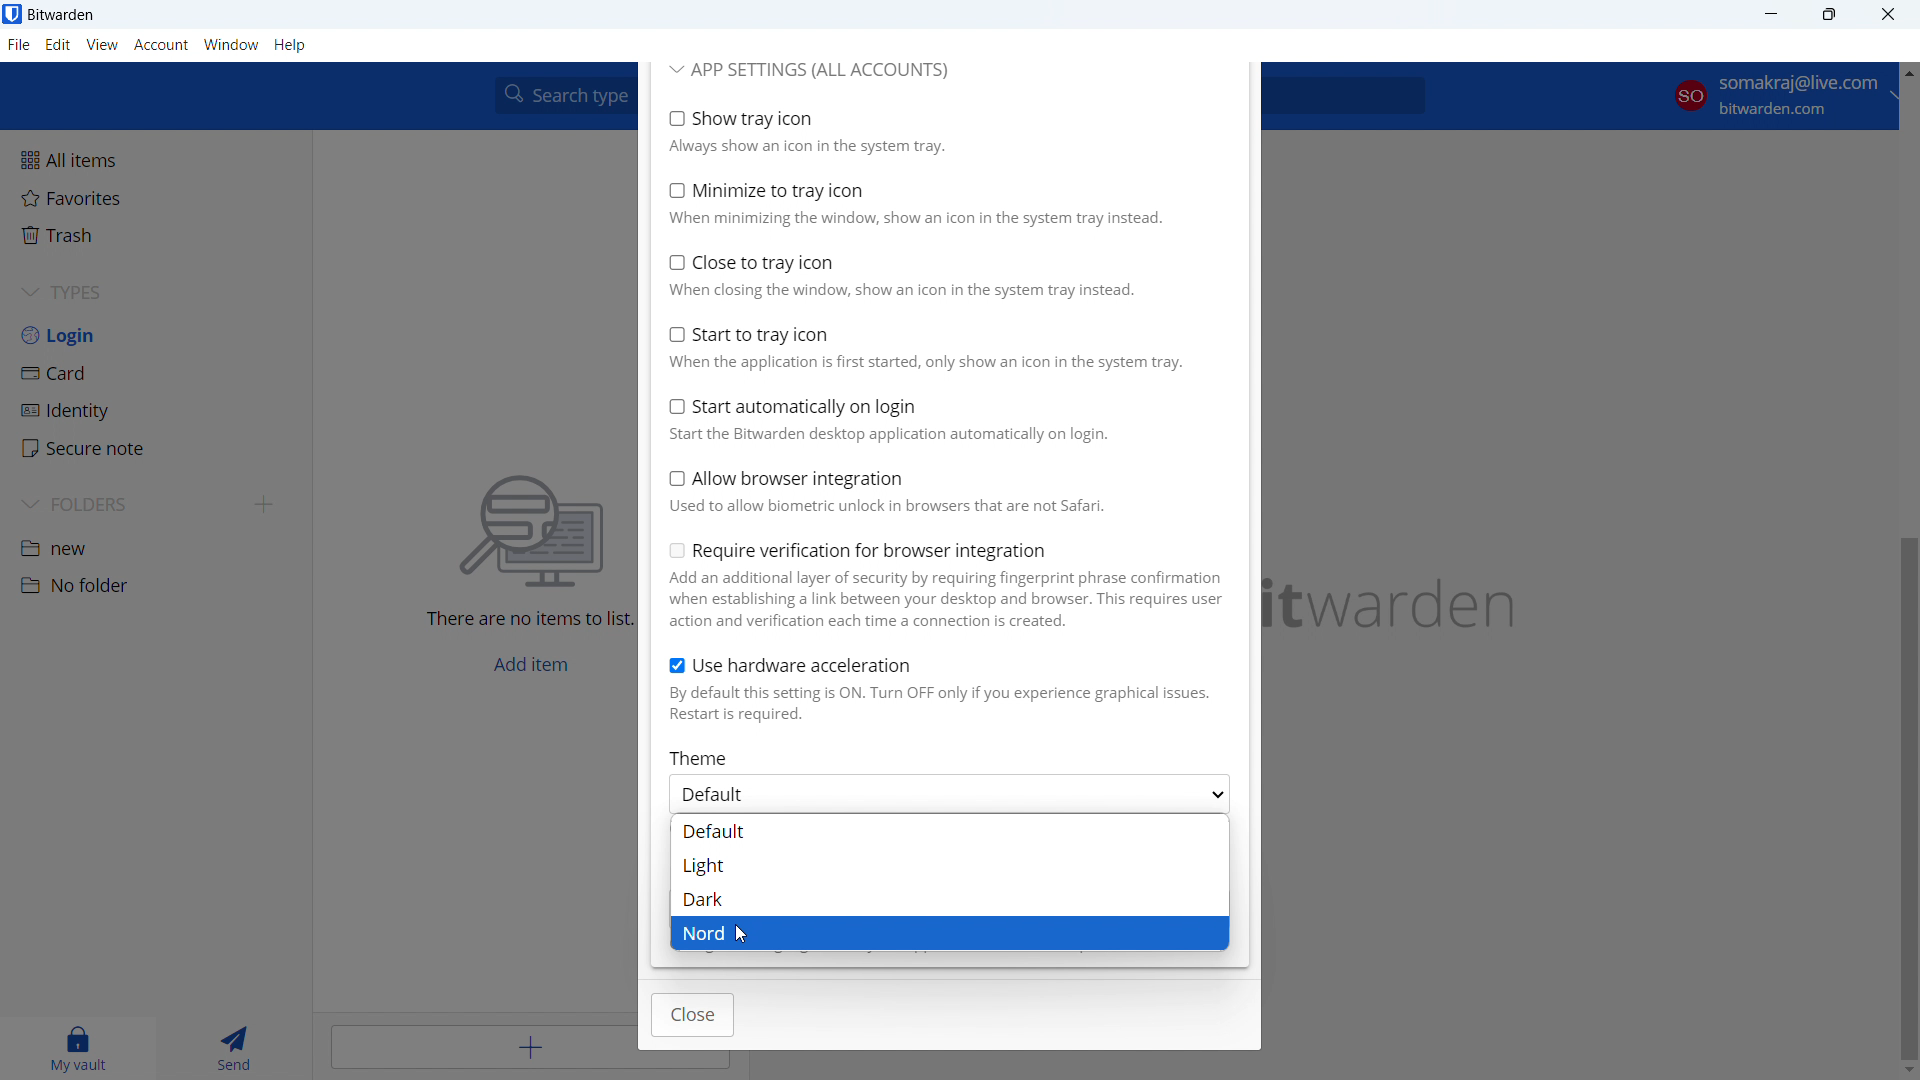 This screenshot has height=1080, width=1920. Describe the element at coordinates (62, 14) in the screenshot. I see `title` at that location.